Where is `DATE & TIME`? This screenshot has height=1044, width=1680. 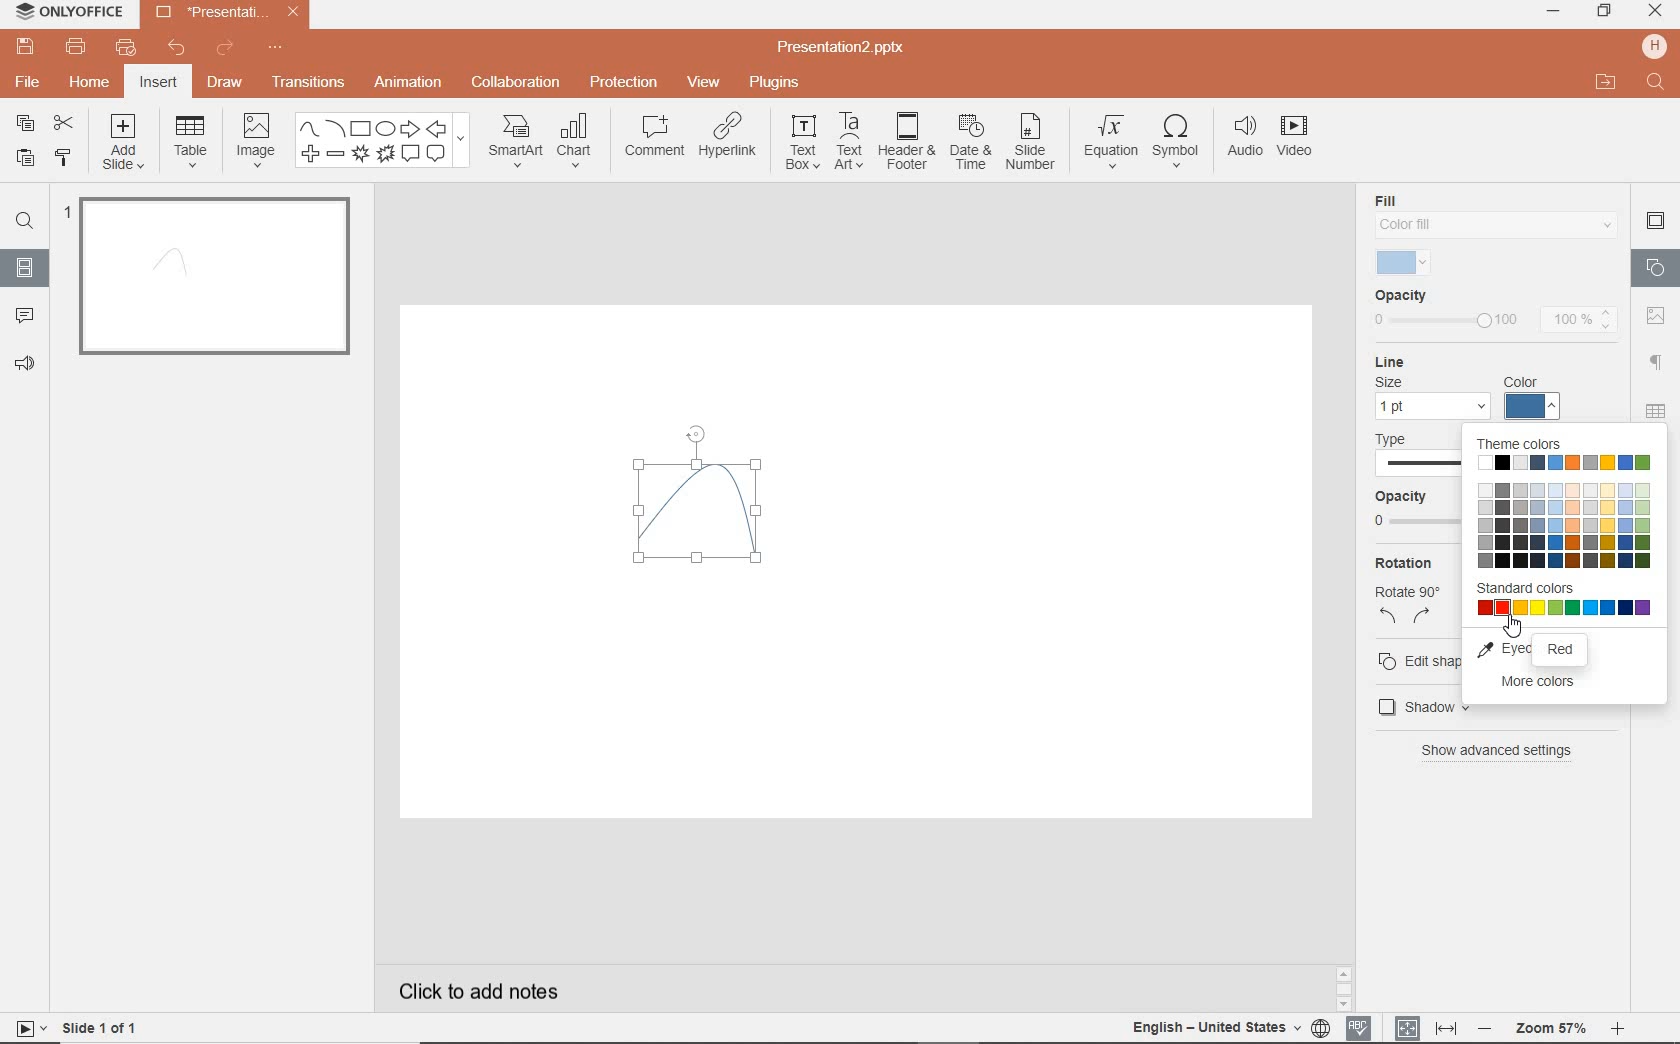
DATE & TIME is located at coordinates (971, 145).